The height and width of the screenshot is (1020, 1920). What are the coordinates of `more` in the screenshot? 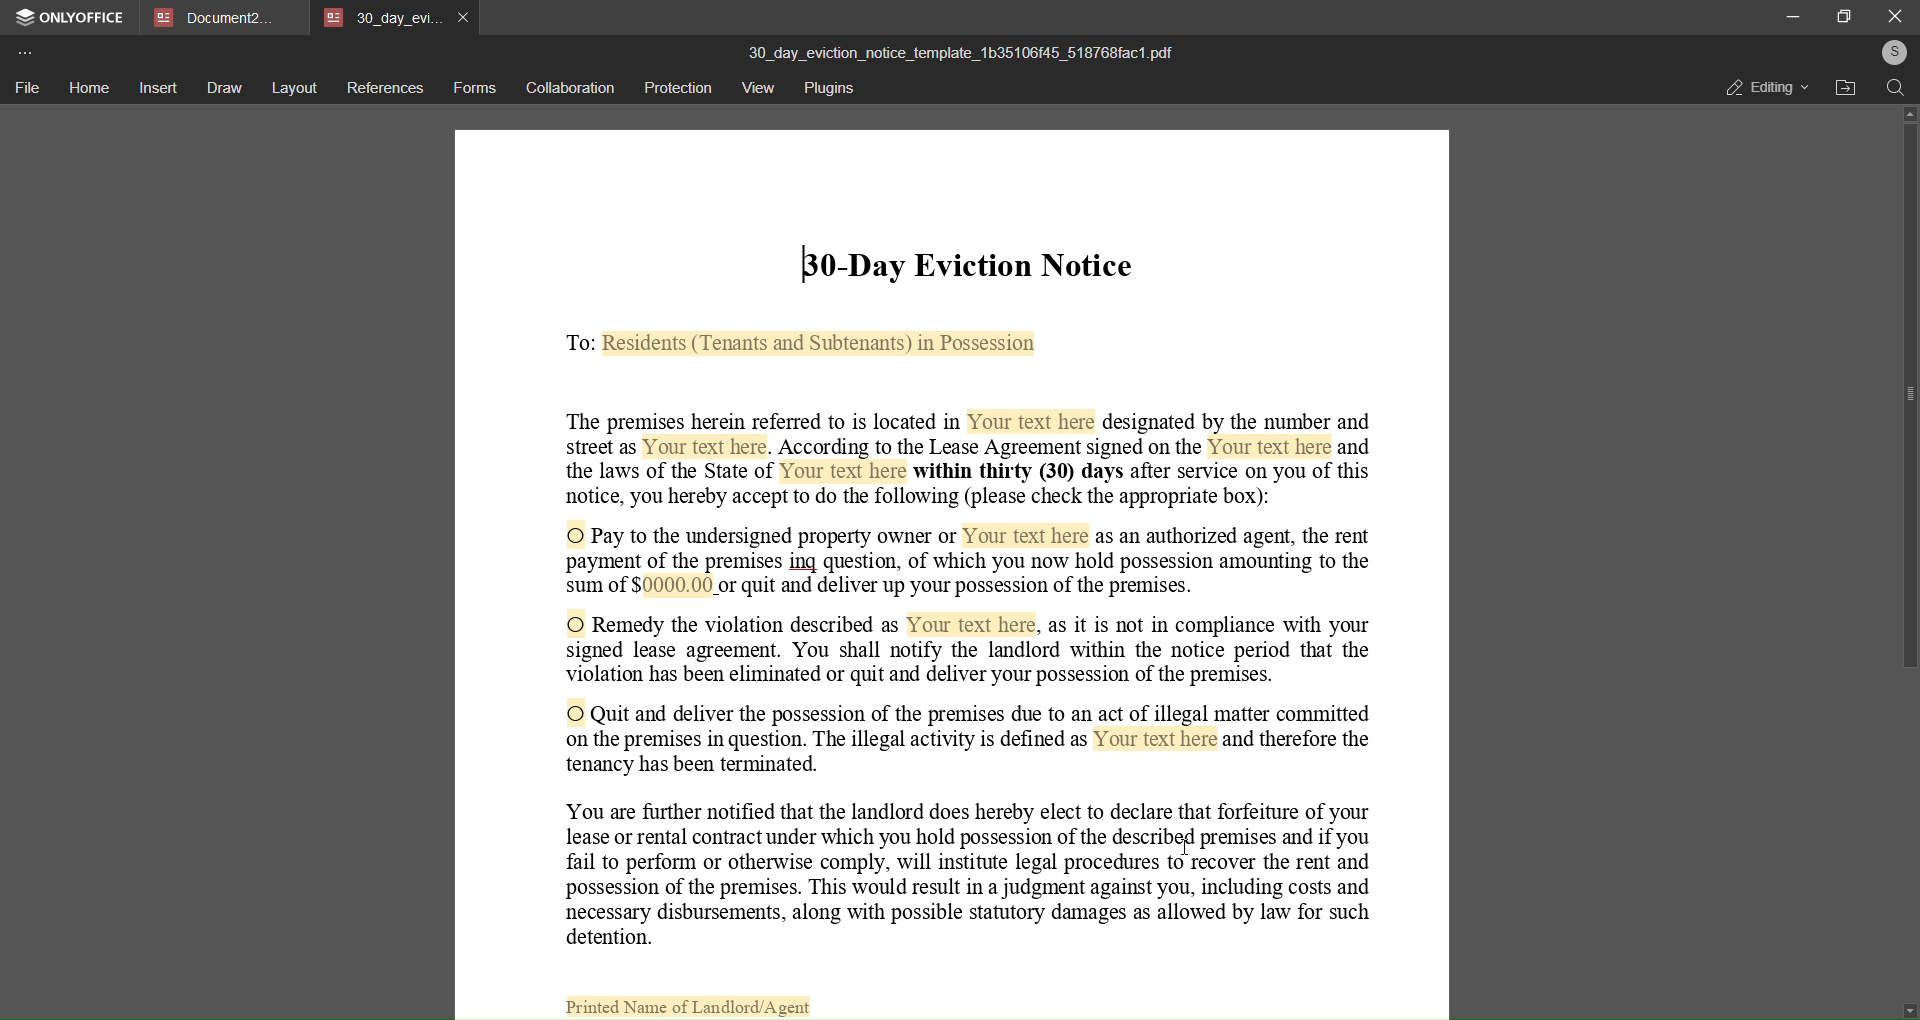 It's located at (24, 52).